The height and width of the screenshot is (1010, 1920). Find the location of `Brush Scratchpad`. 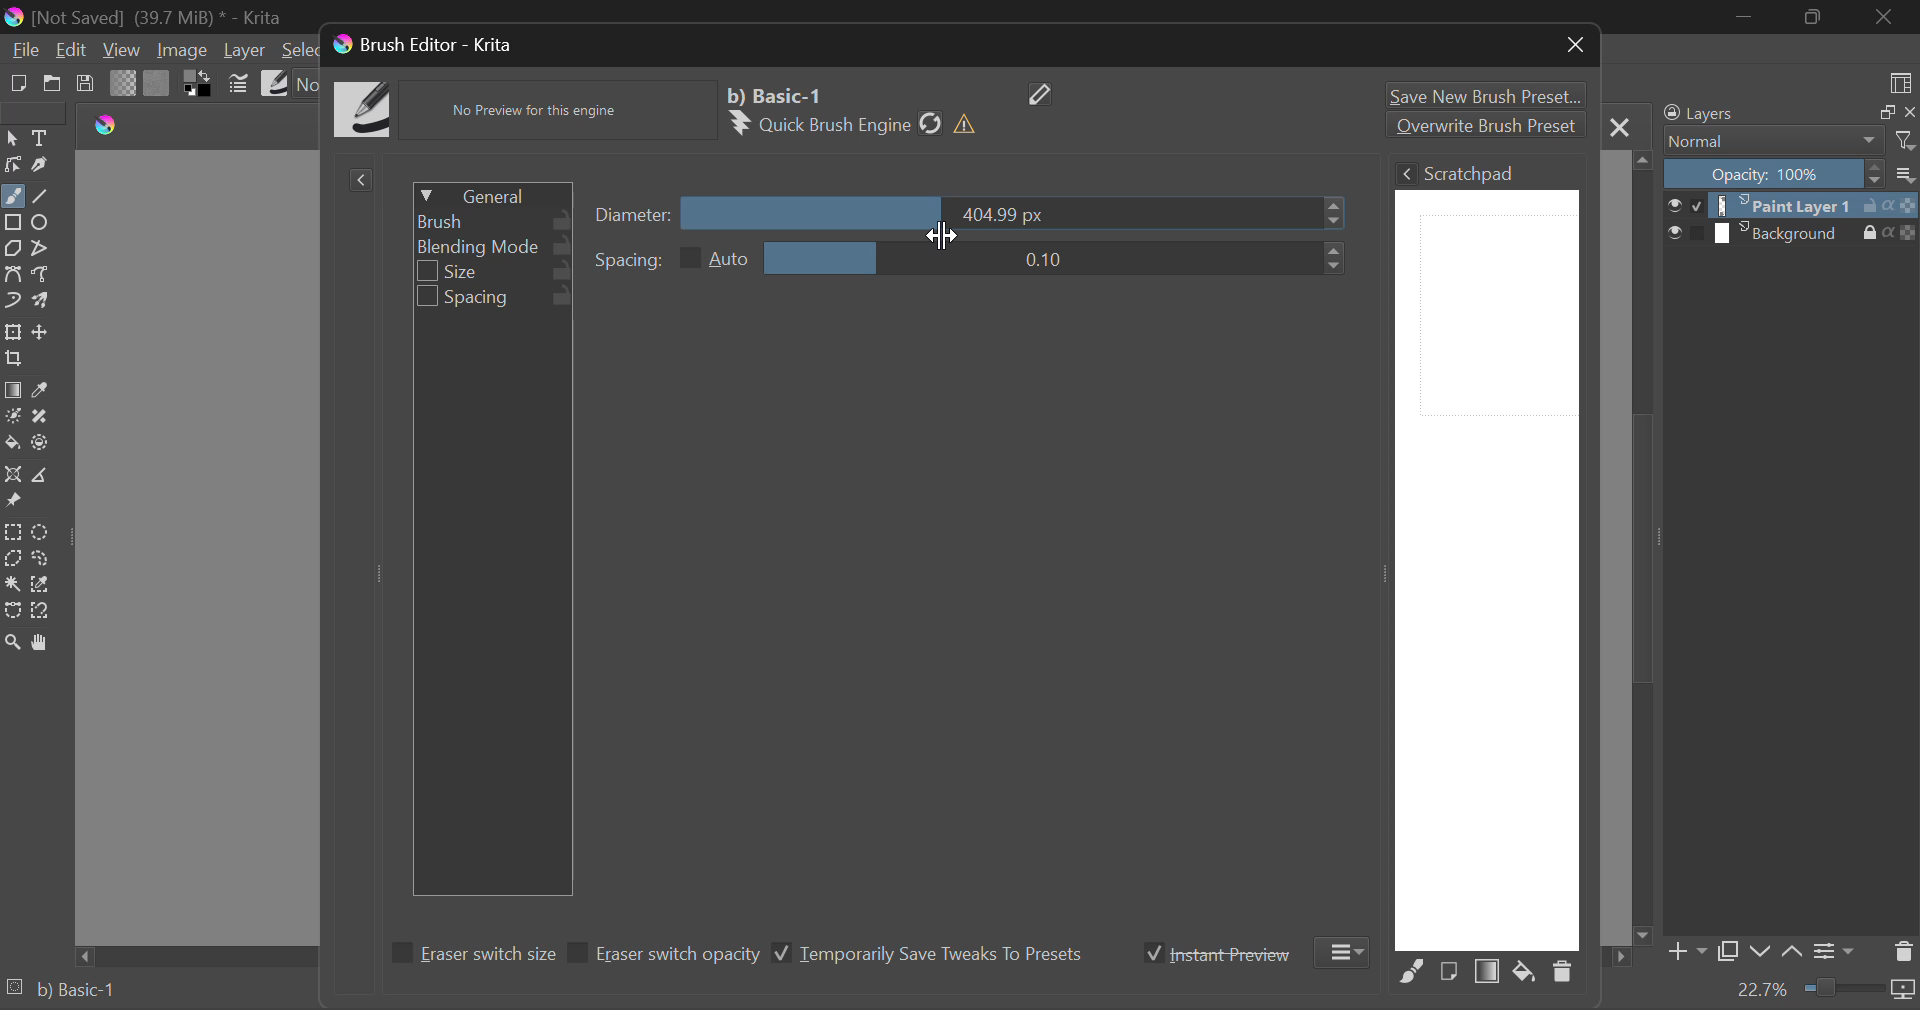

Brush Scratchpad is located at coordinates (1487, 554).